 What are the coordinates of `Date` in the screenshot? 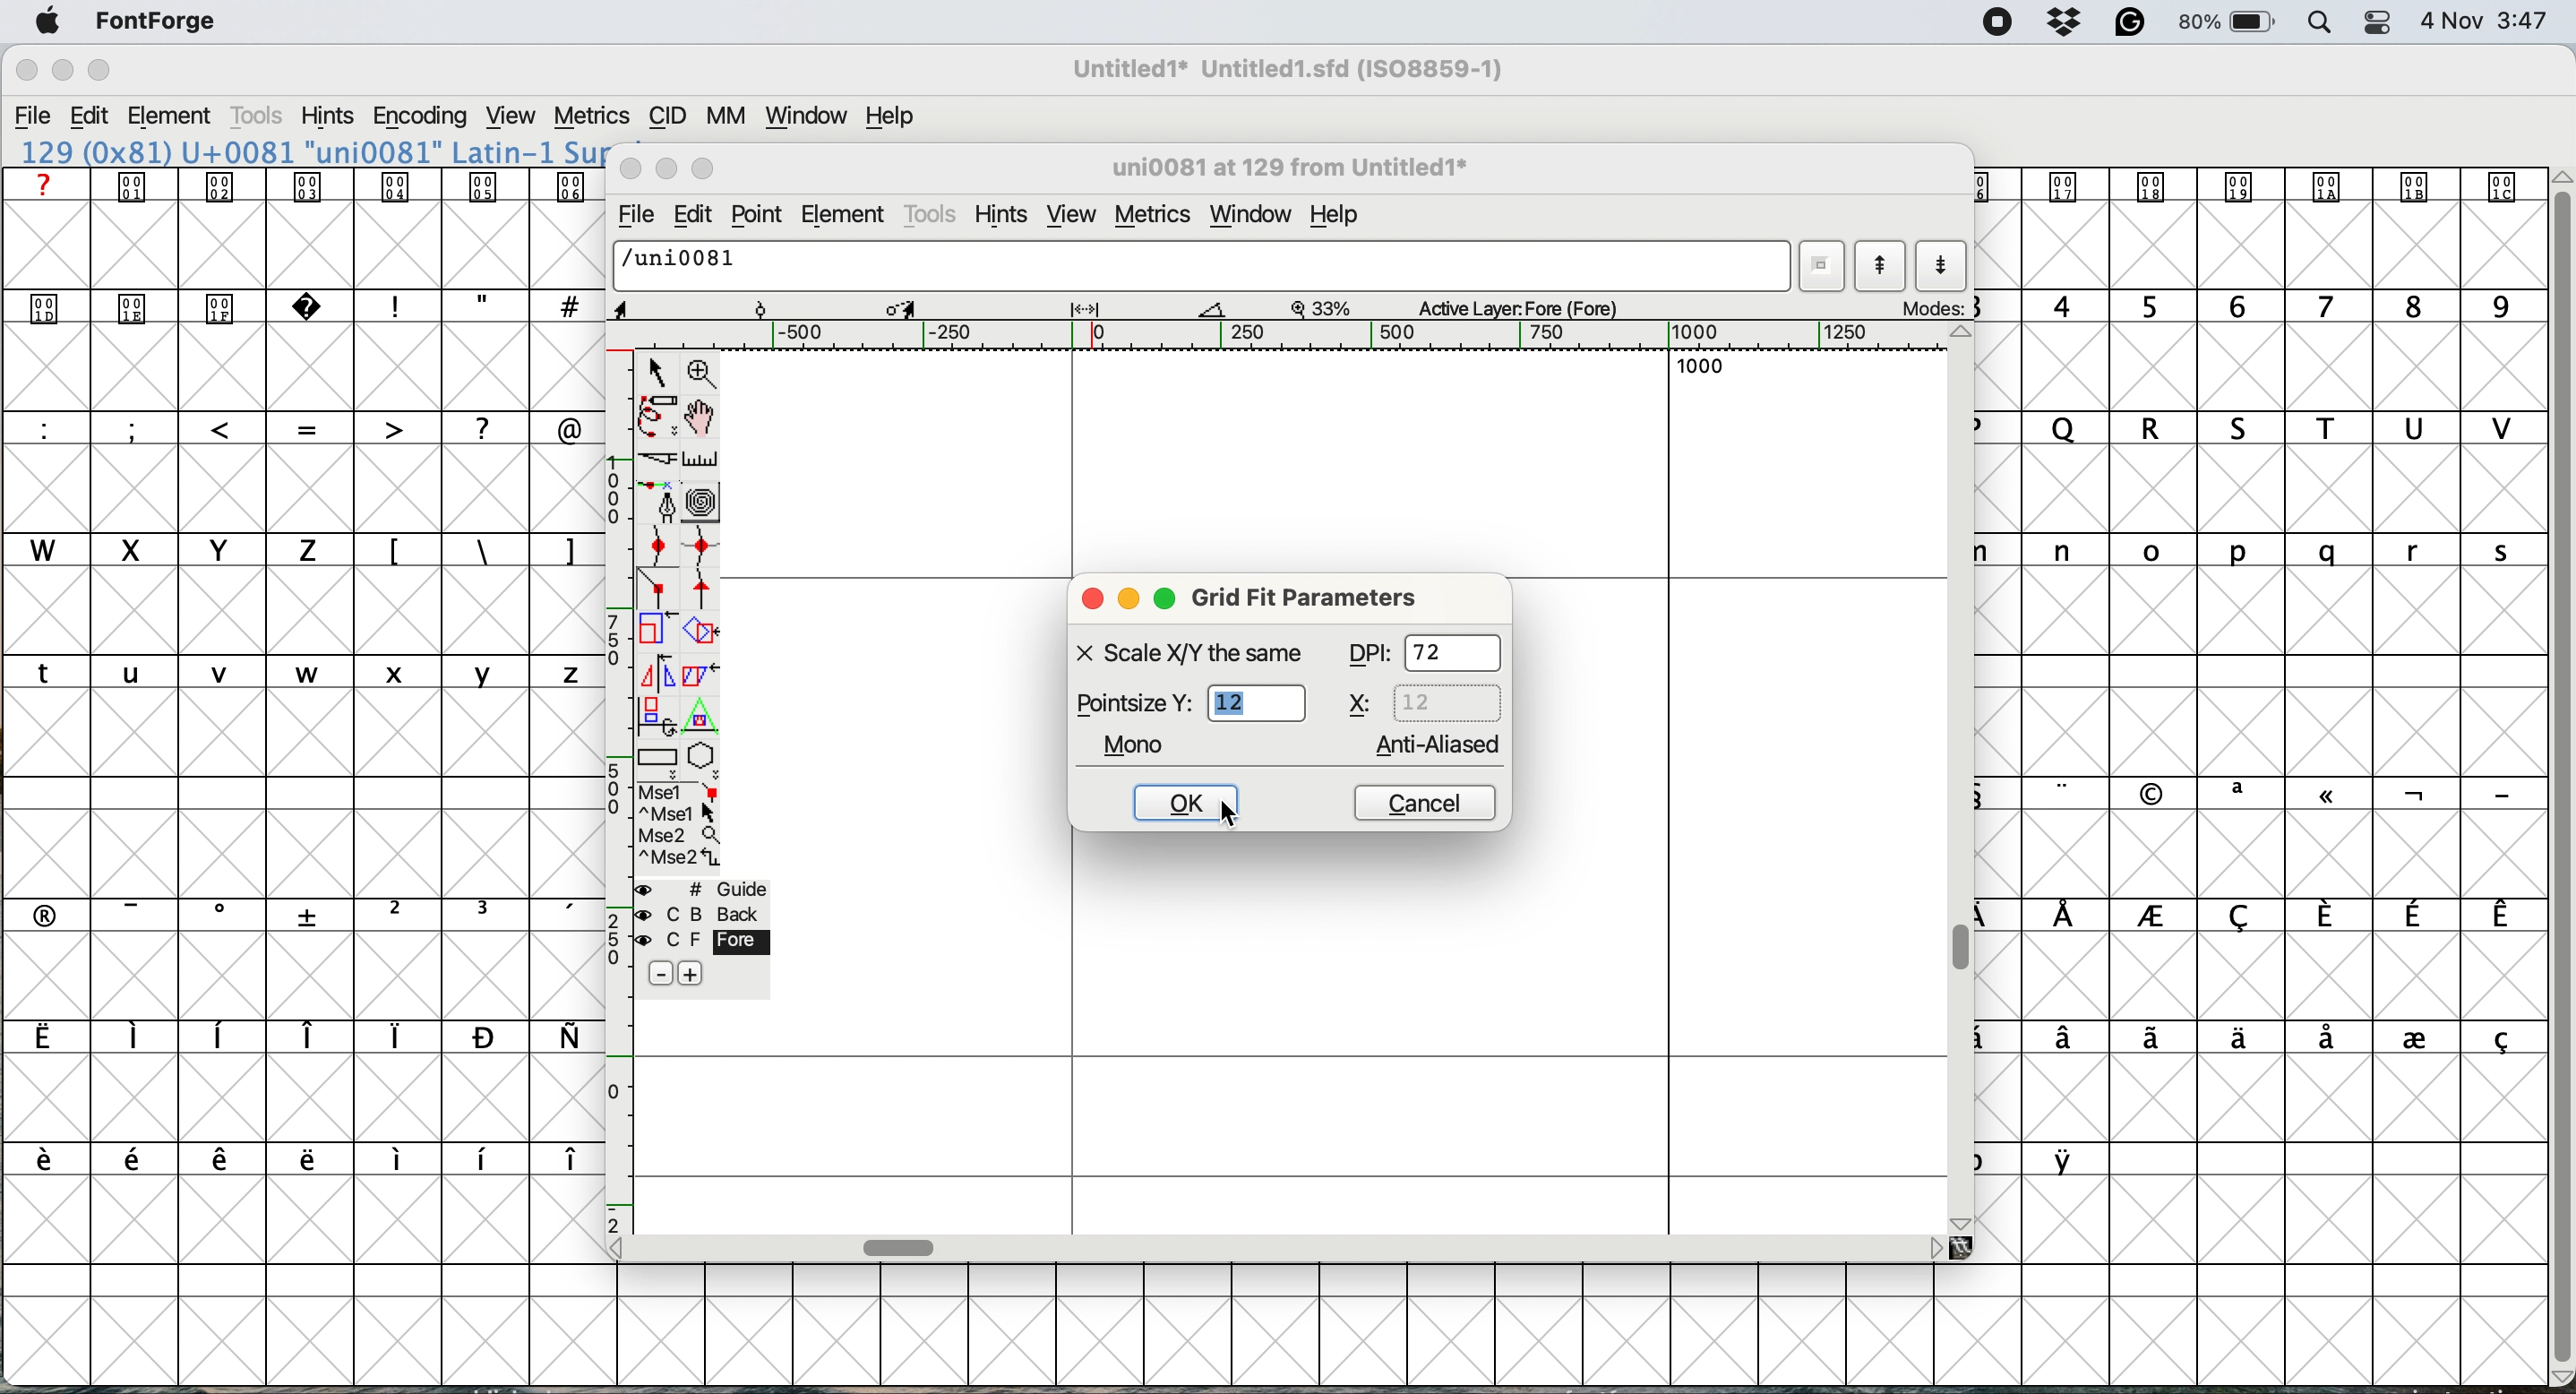 It's located at (2451, 21).